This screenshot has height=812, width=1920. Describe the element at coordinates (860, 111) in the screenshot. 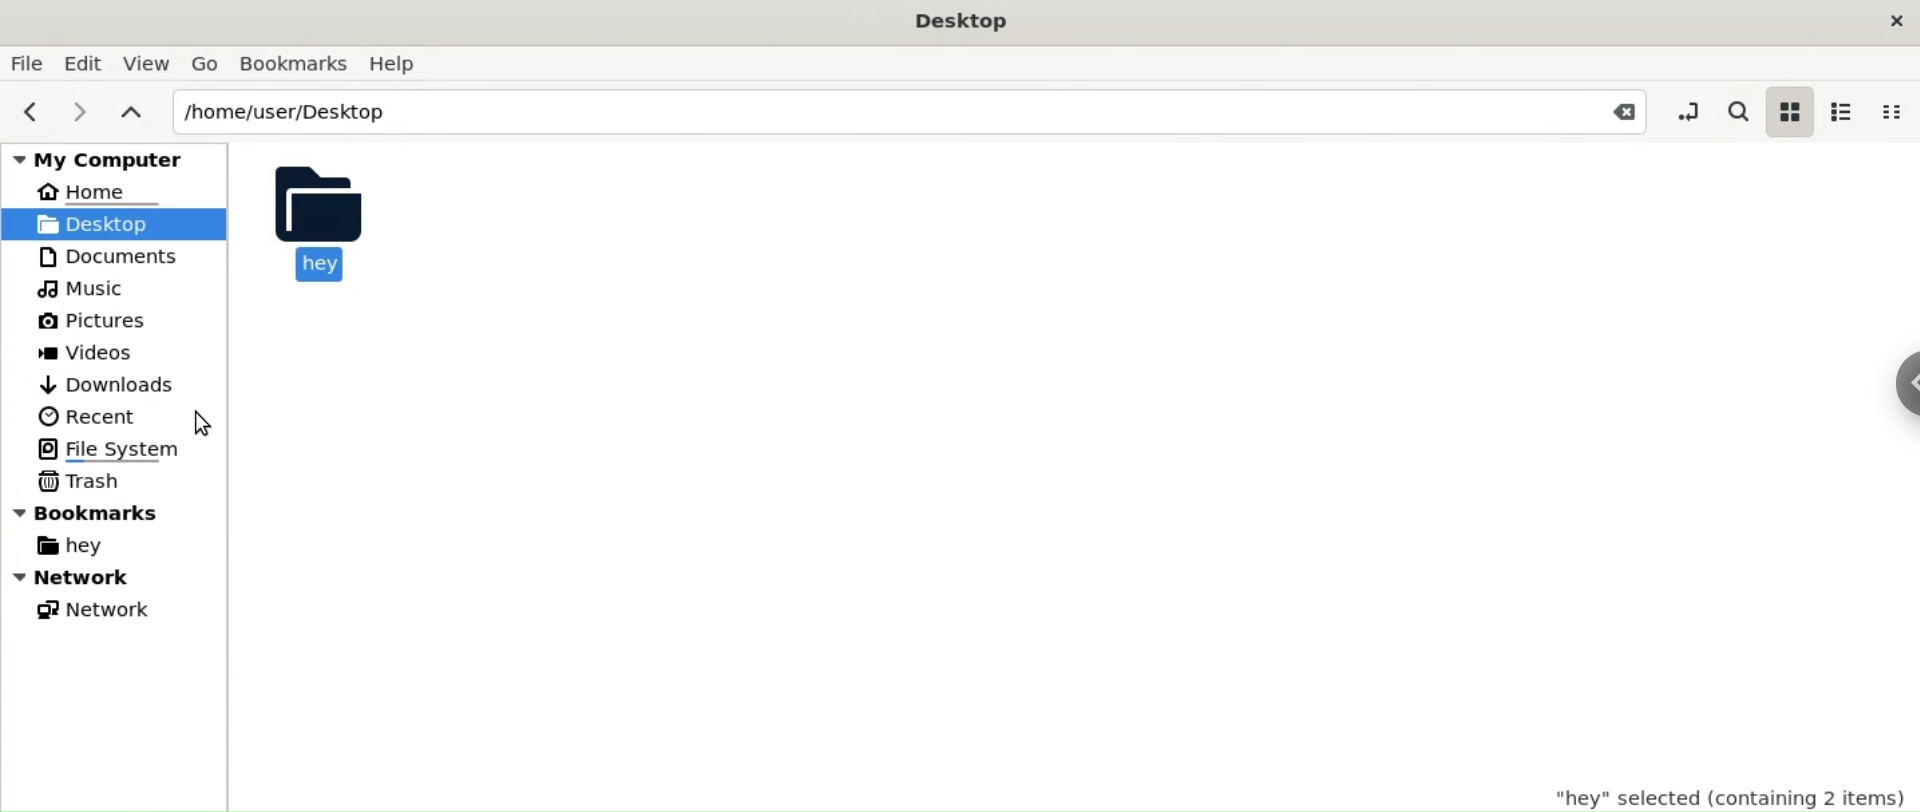

I see `/home/user/Desktop` at that location.